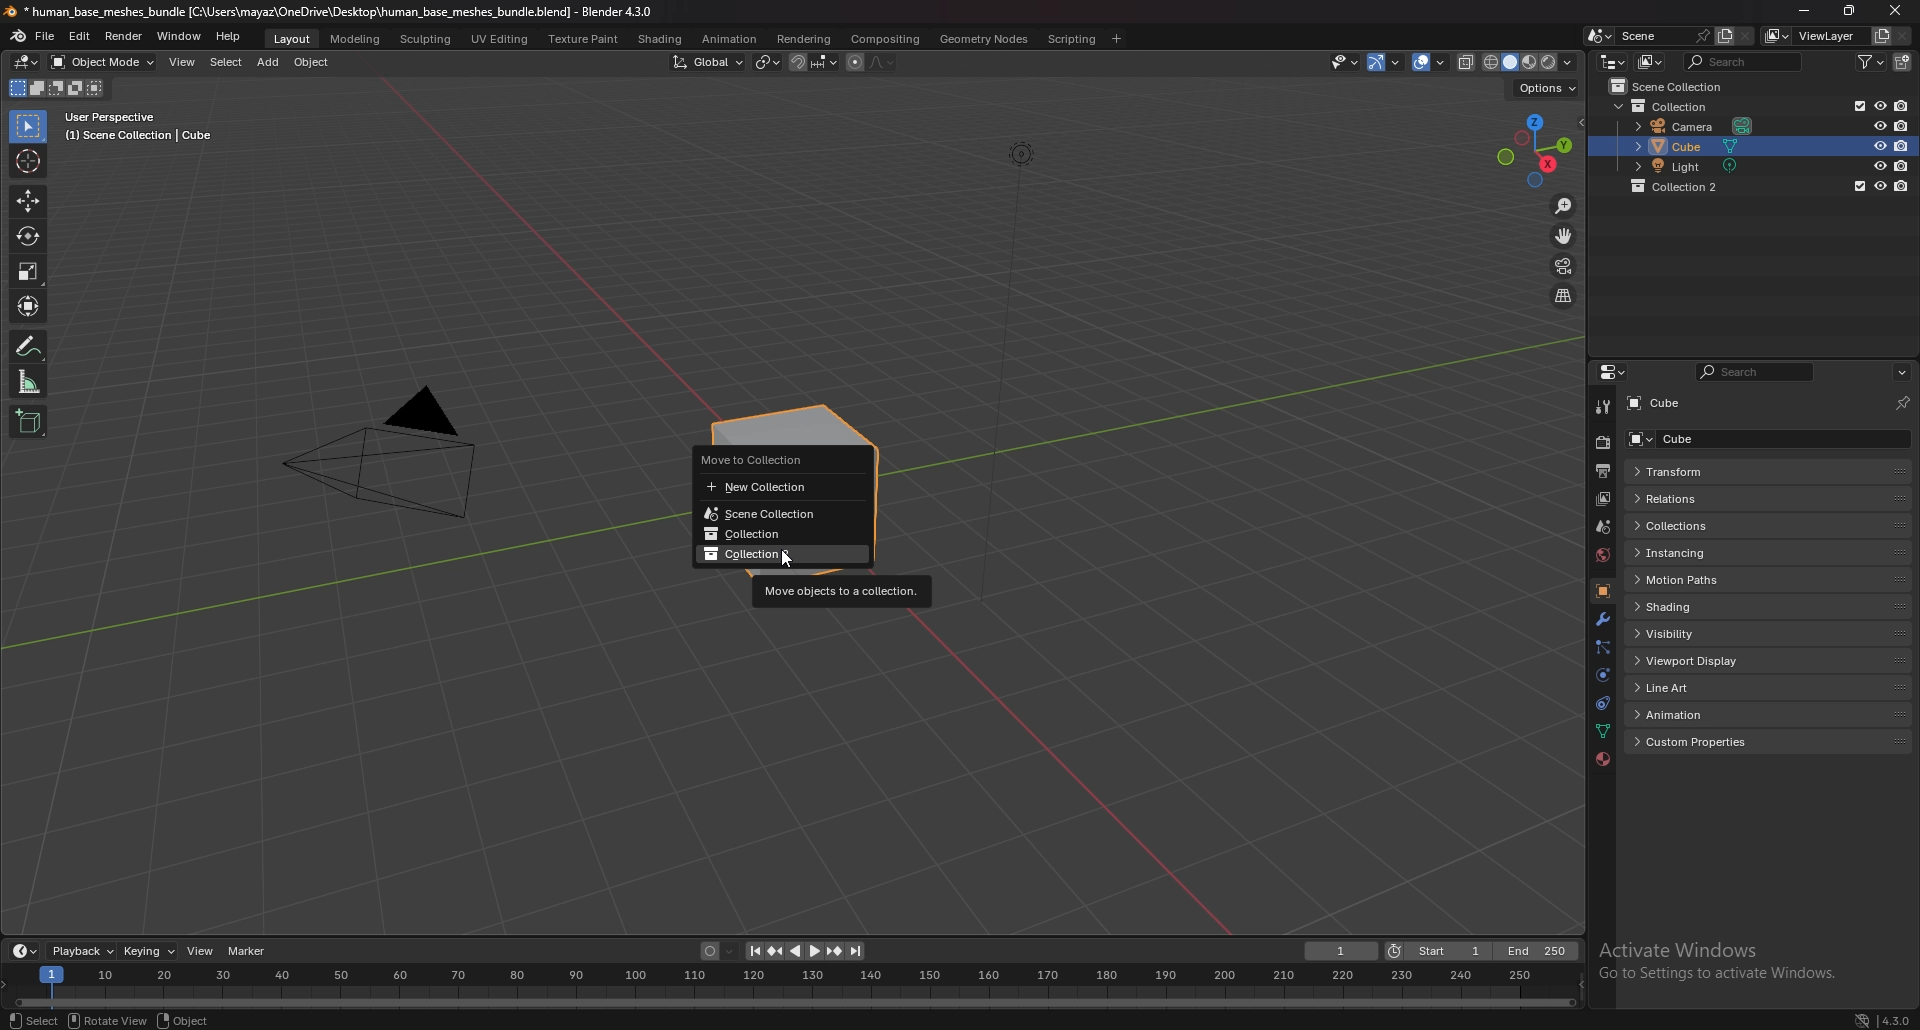 This screenshot has width=1920, height=1030. What do you see at coordinates (661, 40) in the screenshot?
I see `shading` at bounding box center [661, 40].